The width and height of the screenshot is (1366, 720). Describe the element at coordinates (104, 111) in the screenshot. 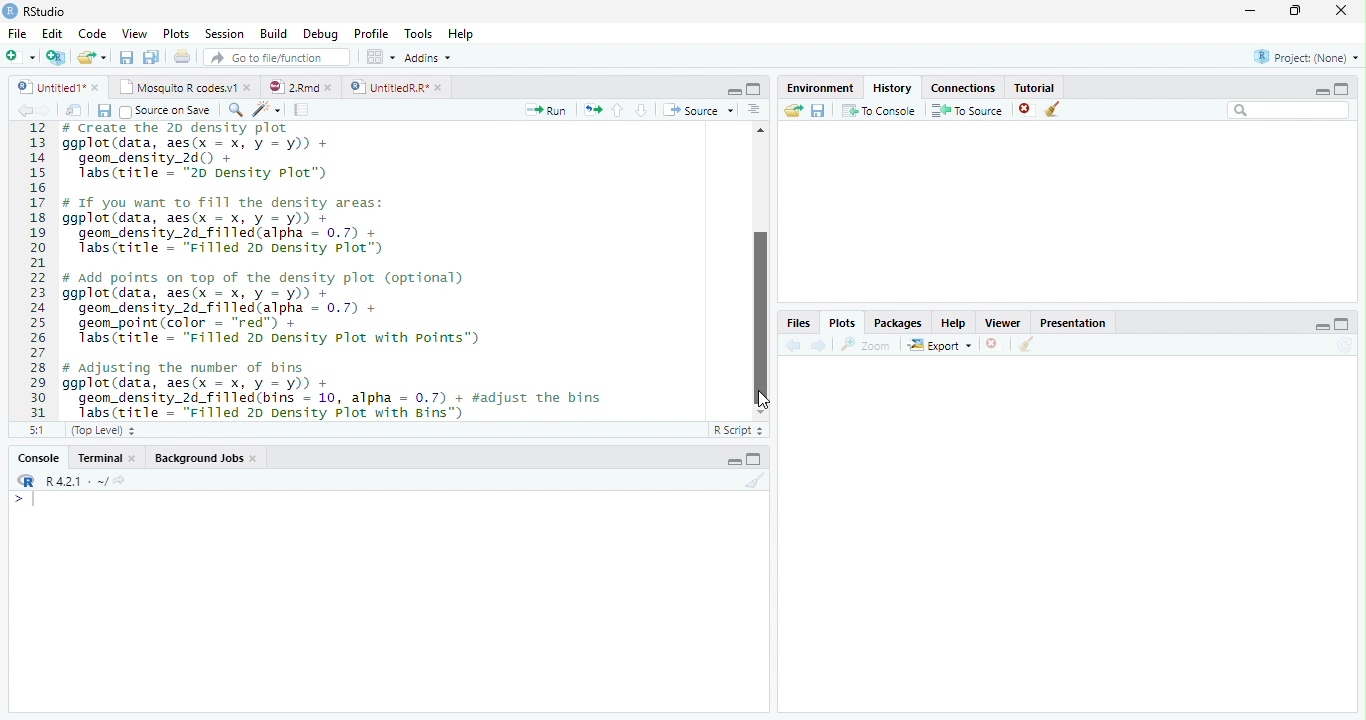

I see `save` at that location.